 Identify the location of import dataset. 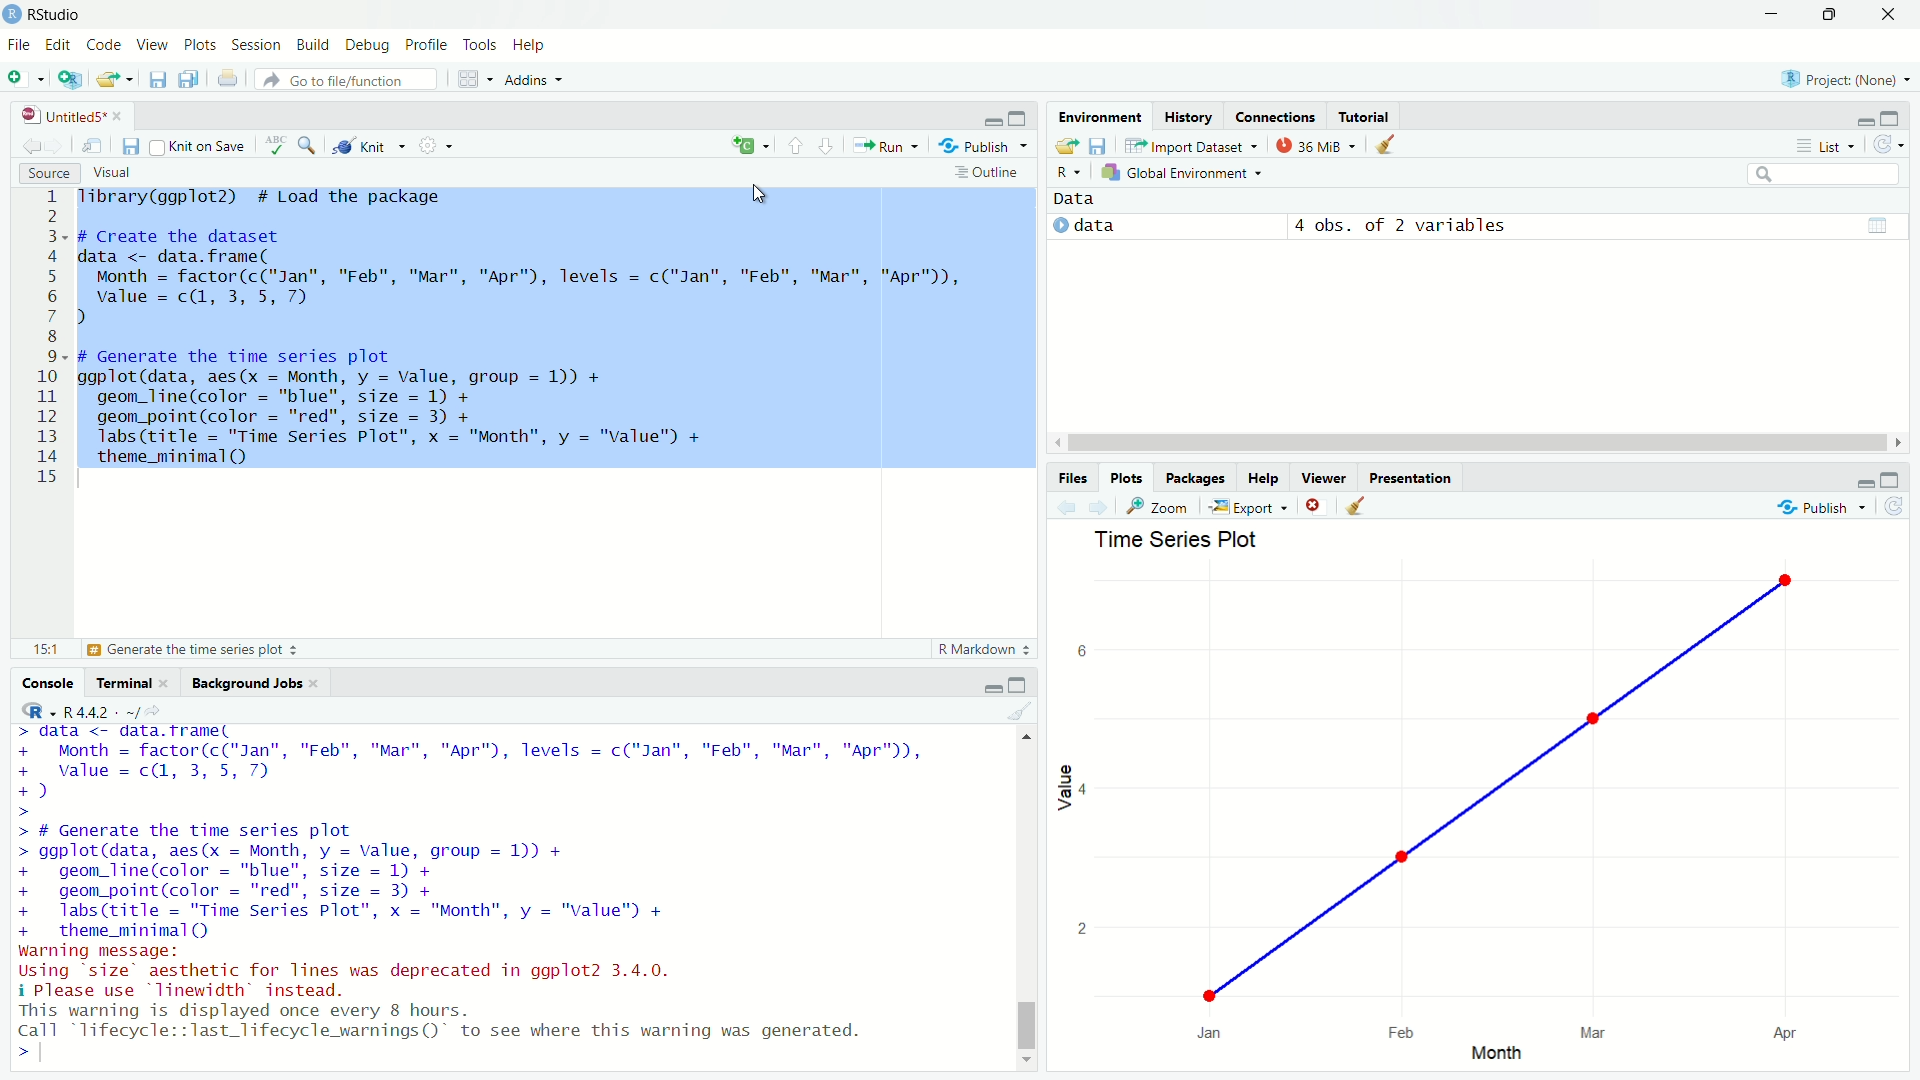
(1191, 145).